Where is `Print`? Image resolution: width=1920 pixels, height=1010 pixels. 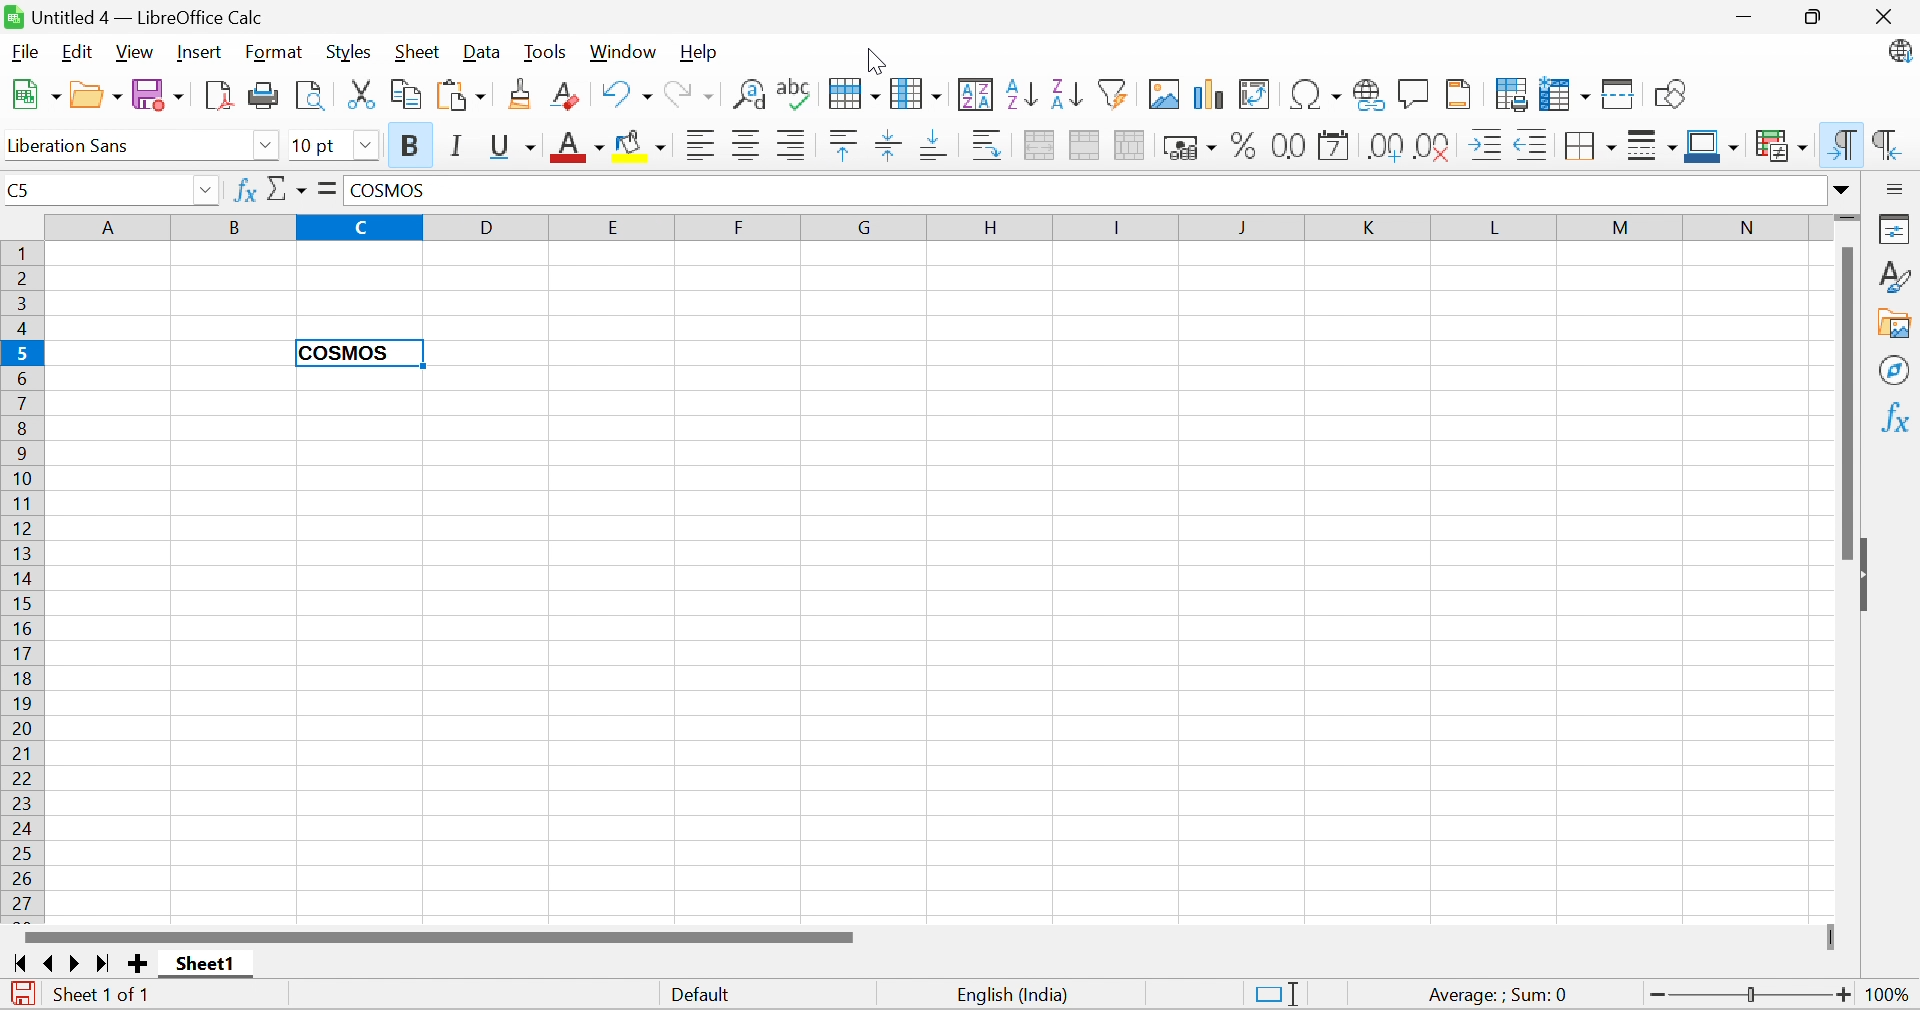
Print is located at coordinates (265, 95).